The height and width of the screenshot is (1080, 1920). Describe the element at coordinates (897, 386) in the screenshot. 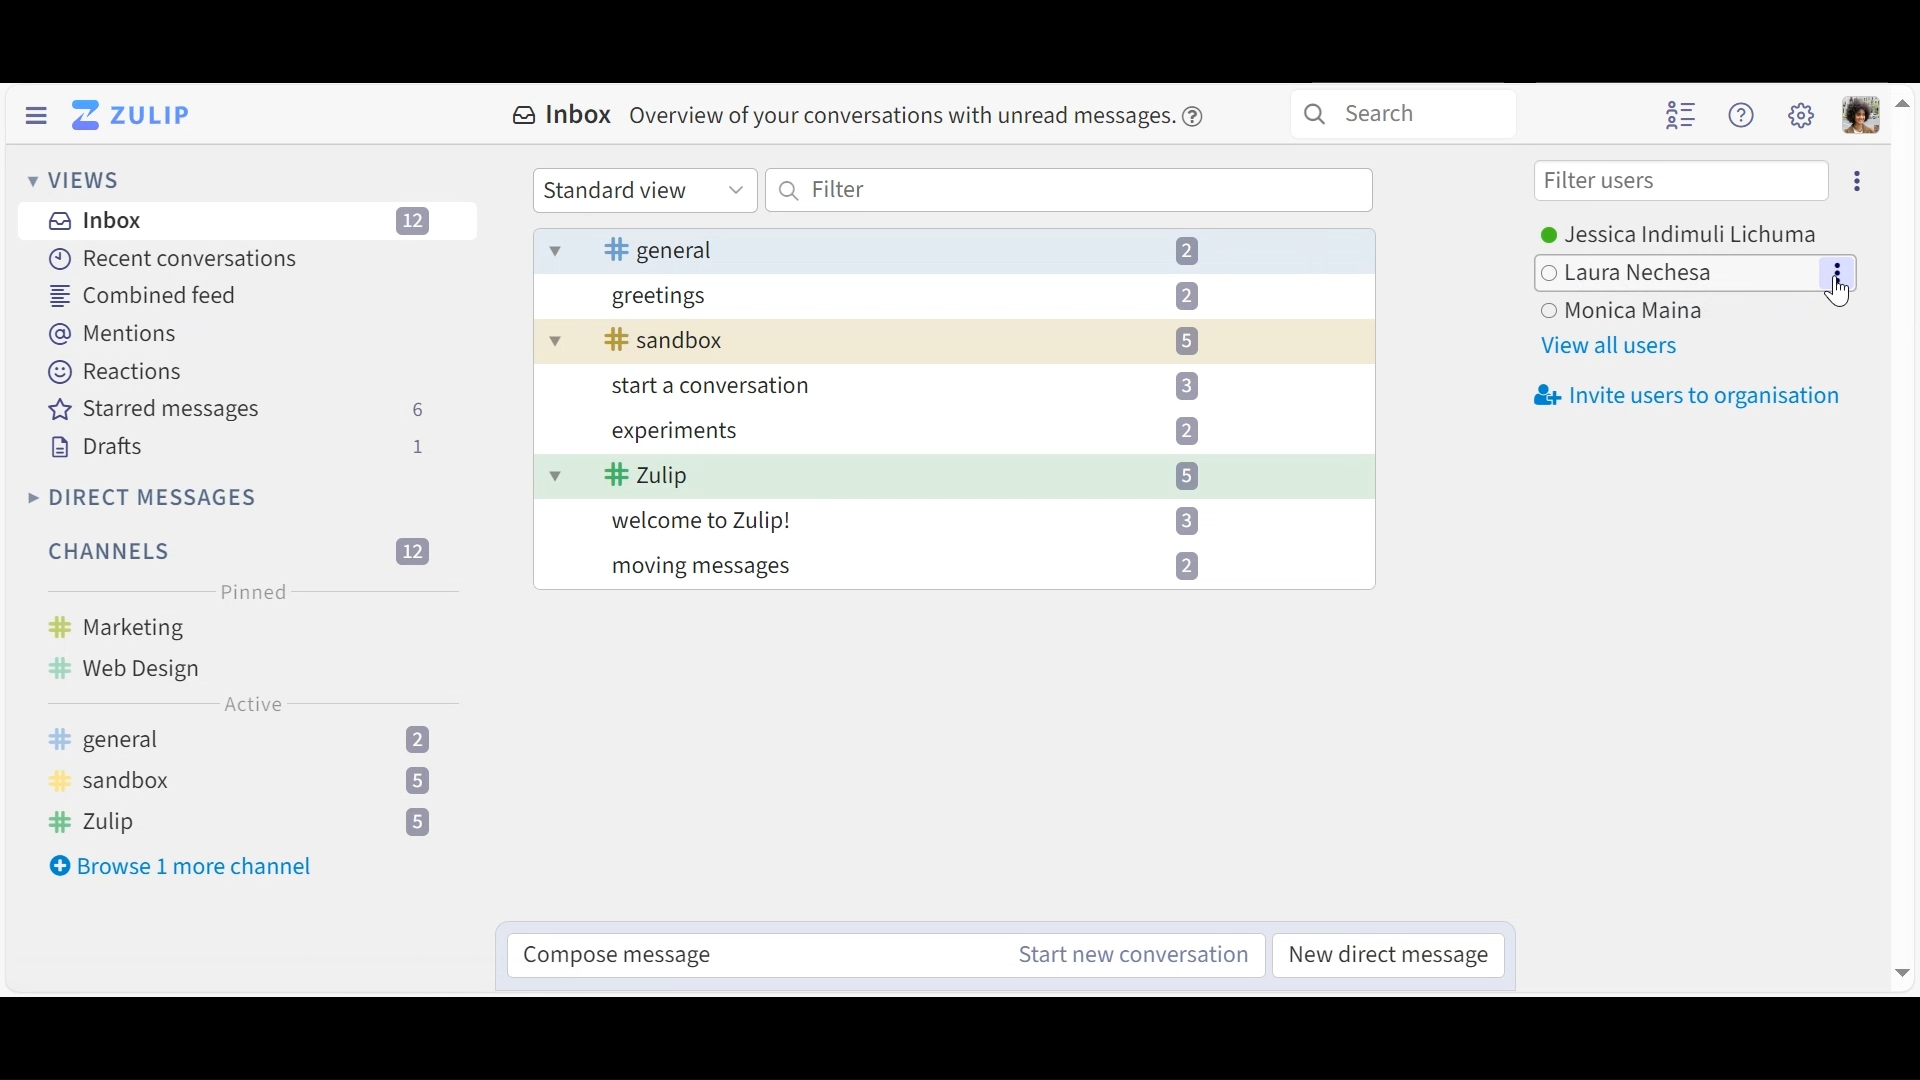

I see `start a conversation` at that location.